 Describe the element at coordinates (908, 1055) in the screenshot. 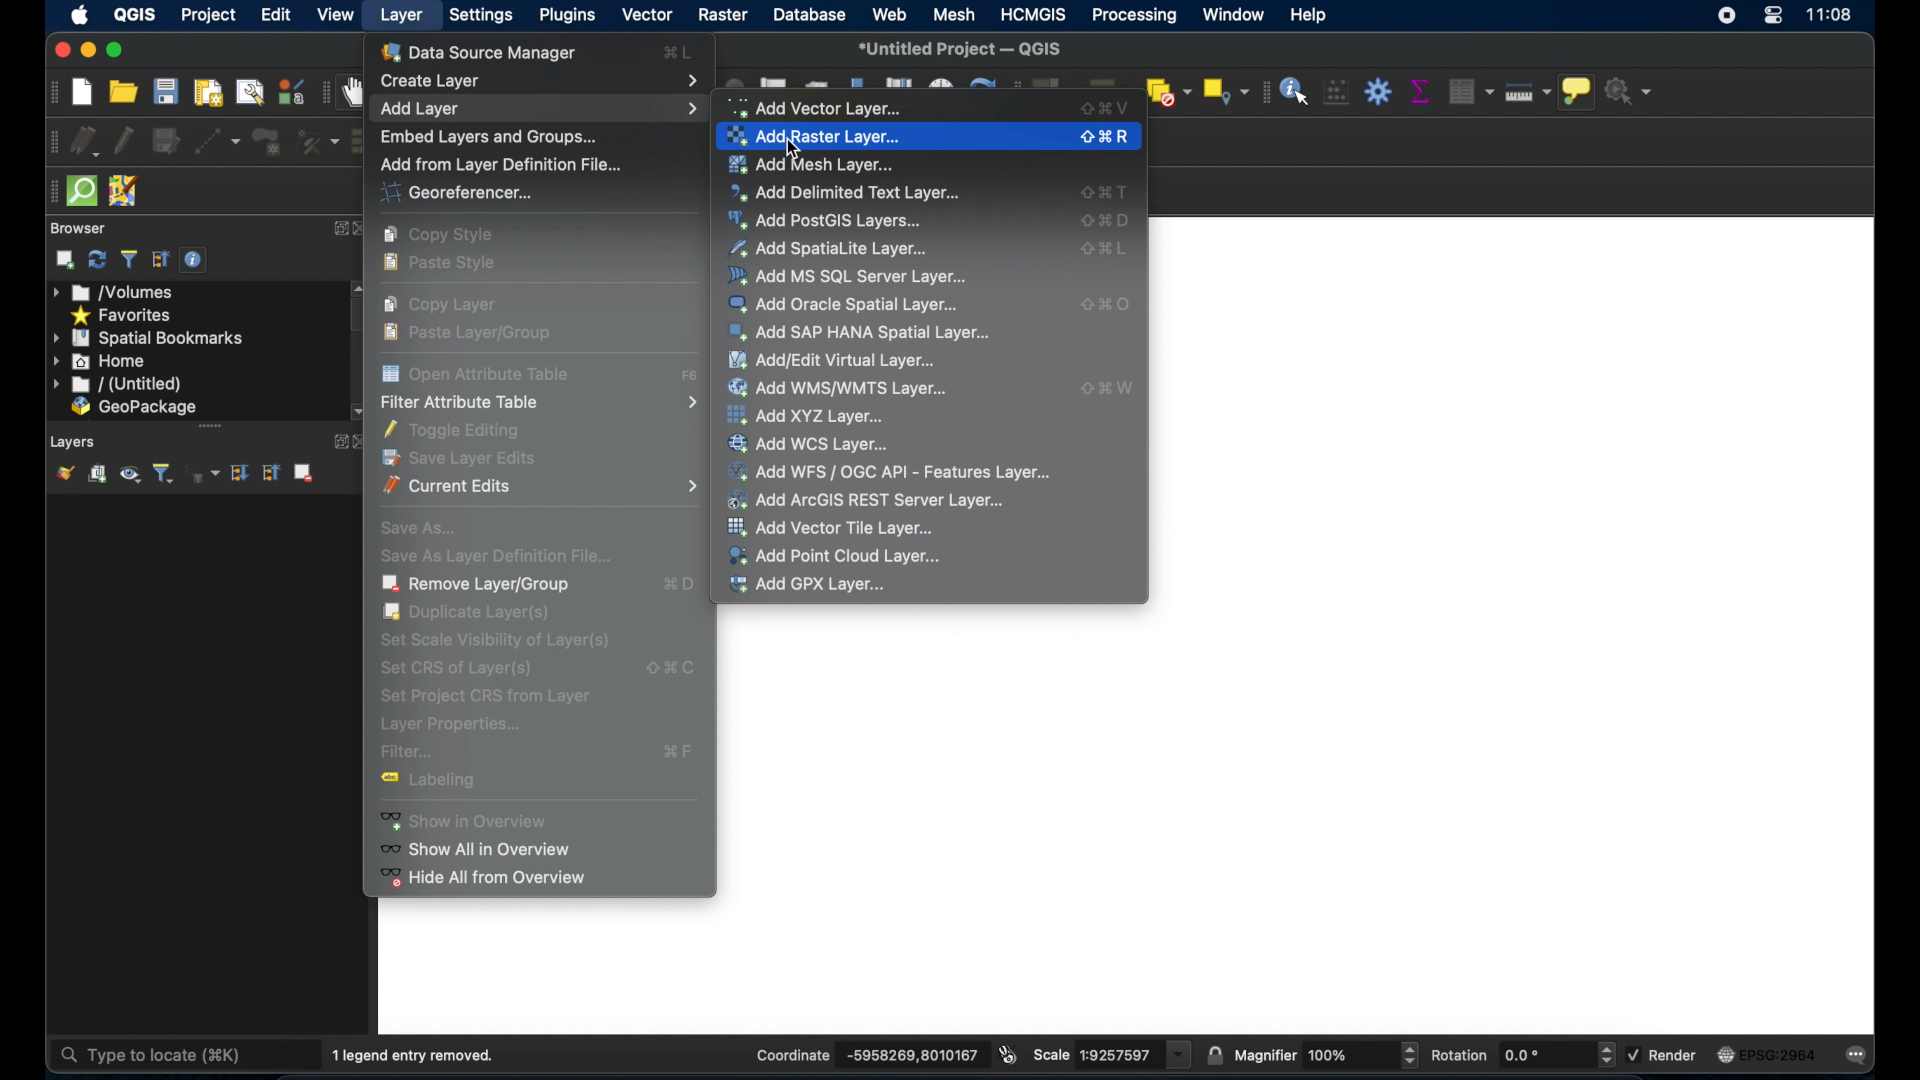

I see `coordinate` at that location.